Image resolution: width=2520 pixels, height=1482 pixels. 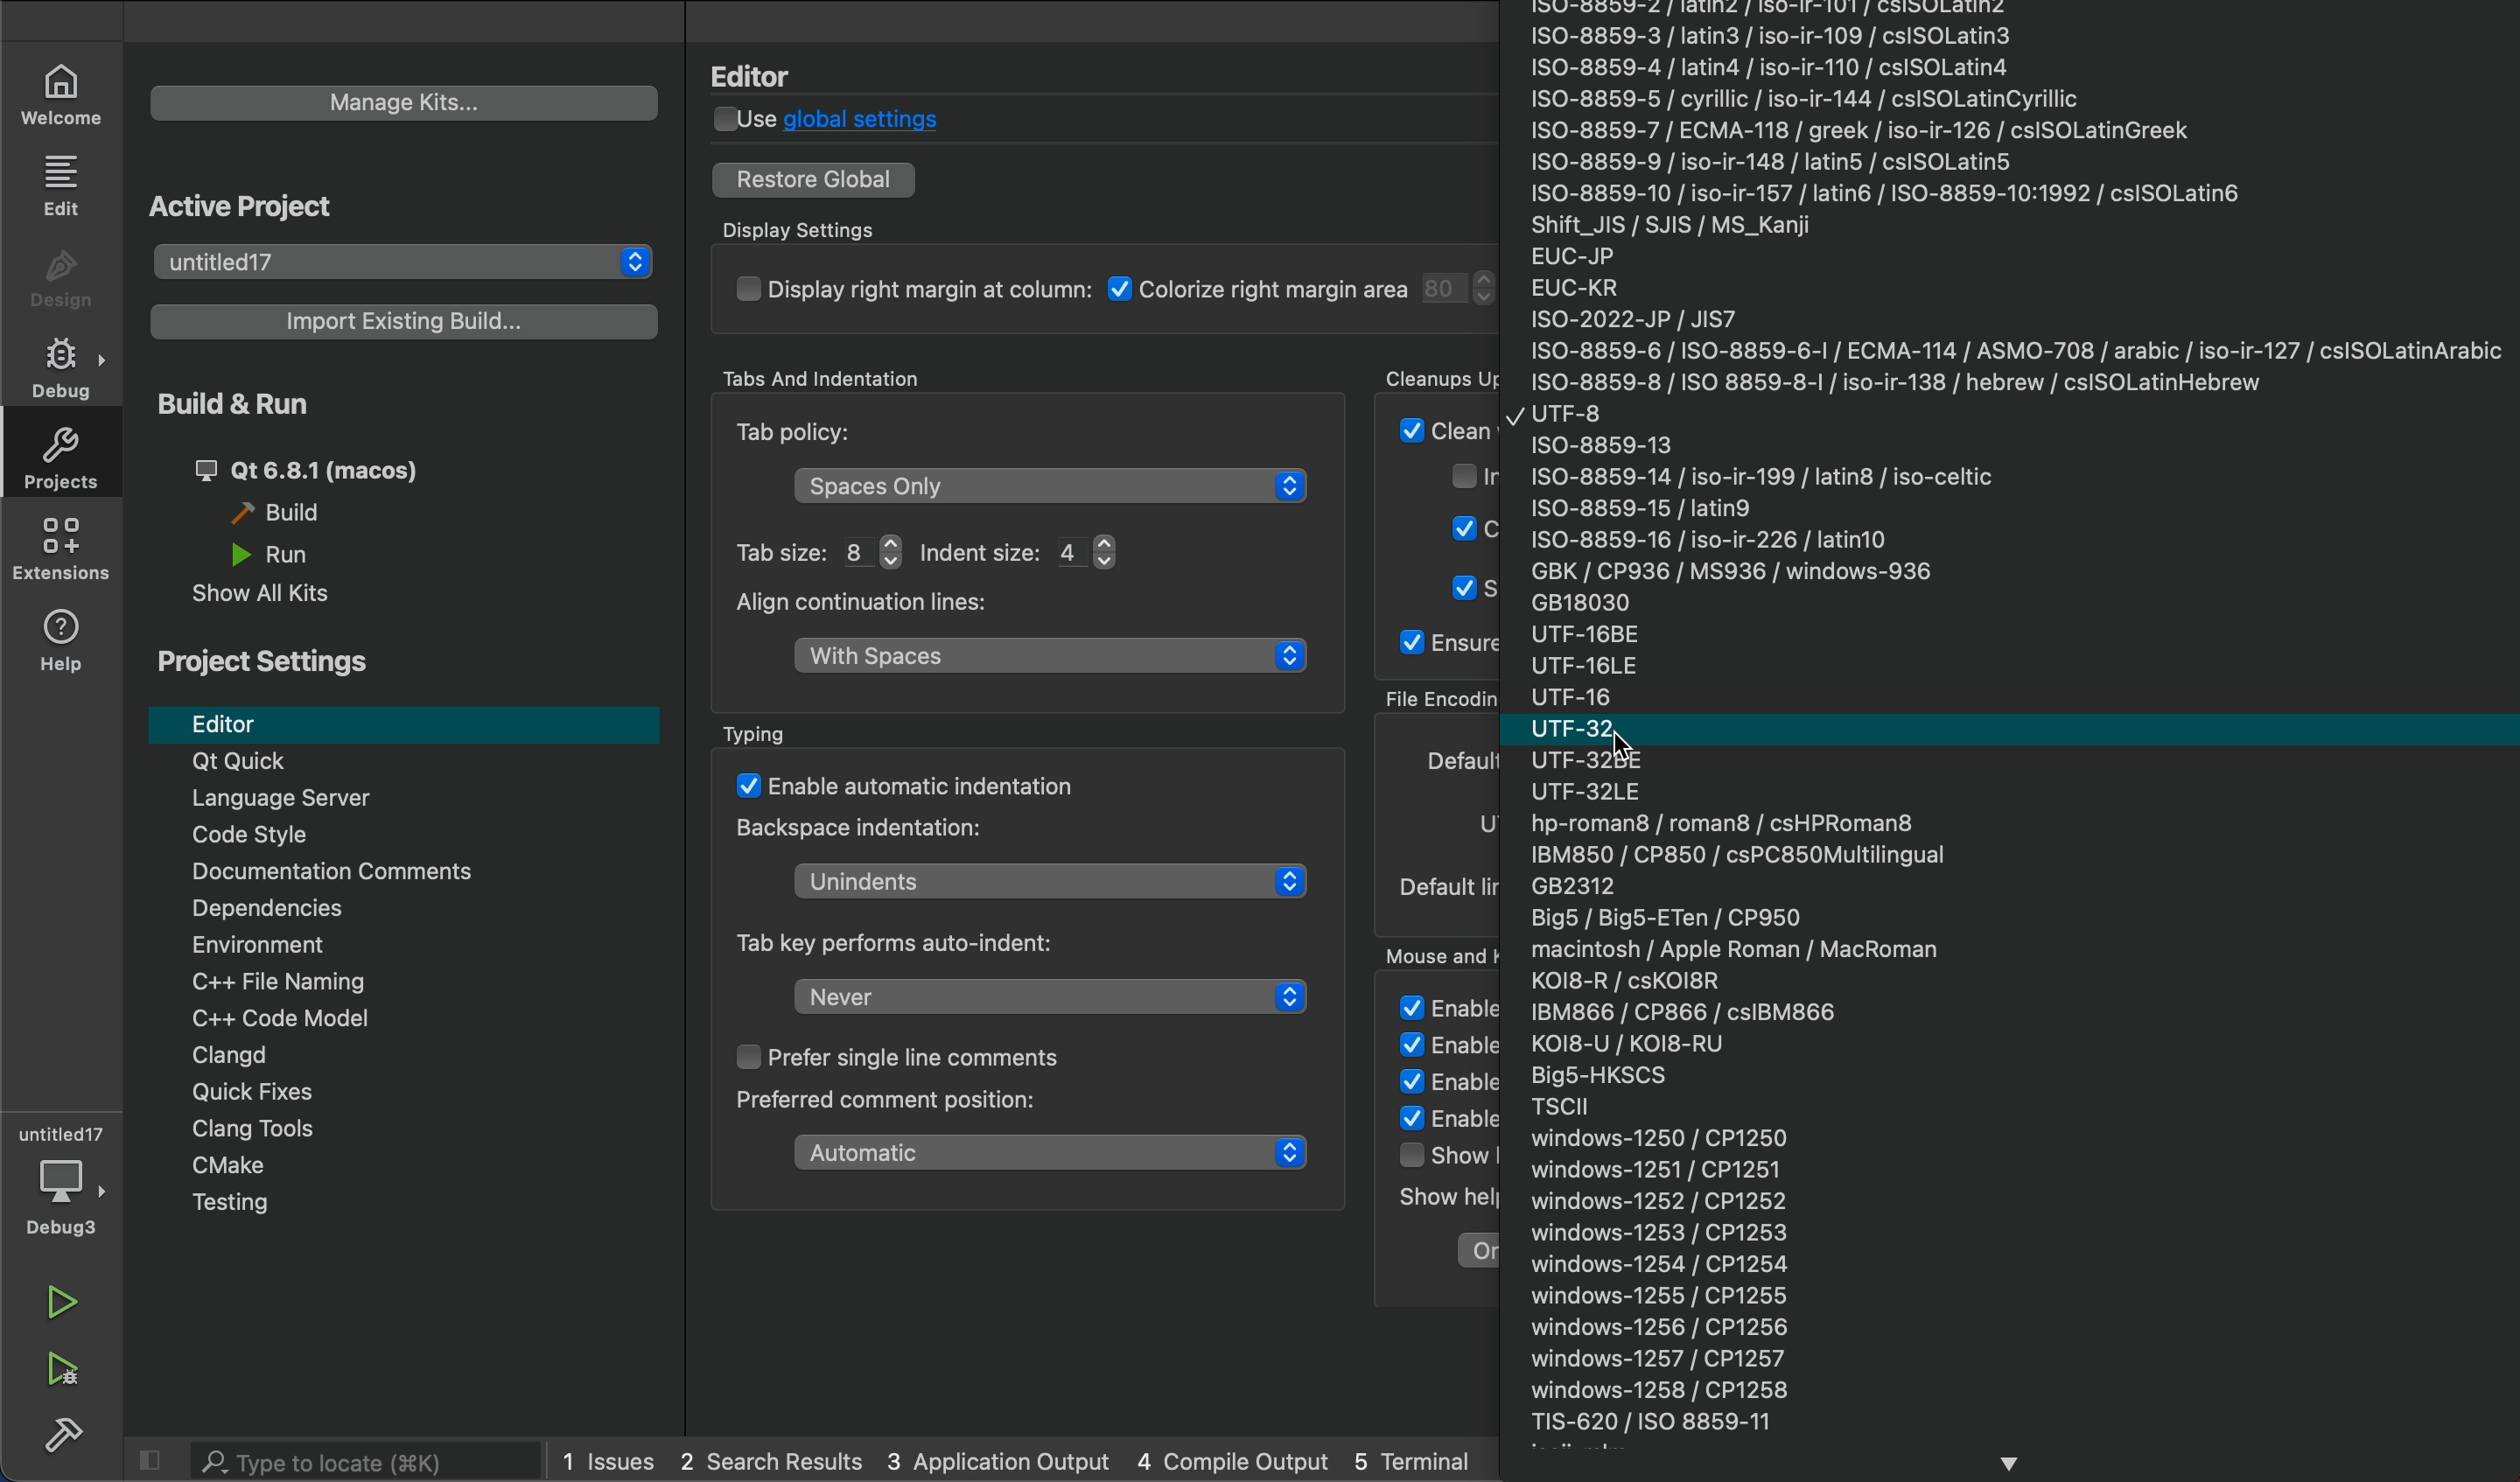 What do you see at coordinates (615, 1461) in the screenshot?
I see `issues` at bounding box center [615, 1461].